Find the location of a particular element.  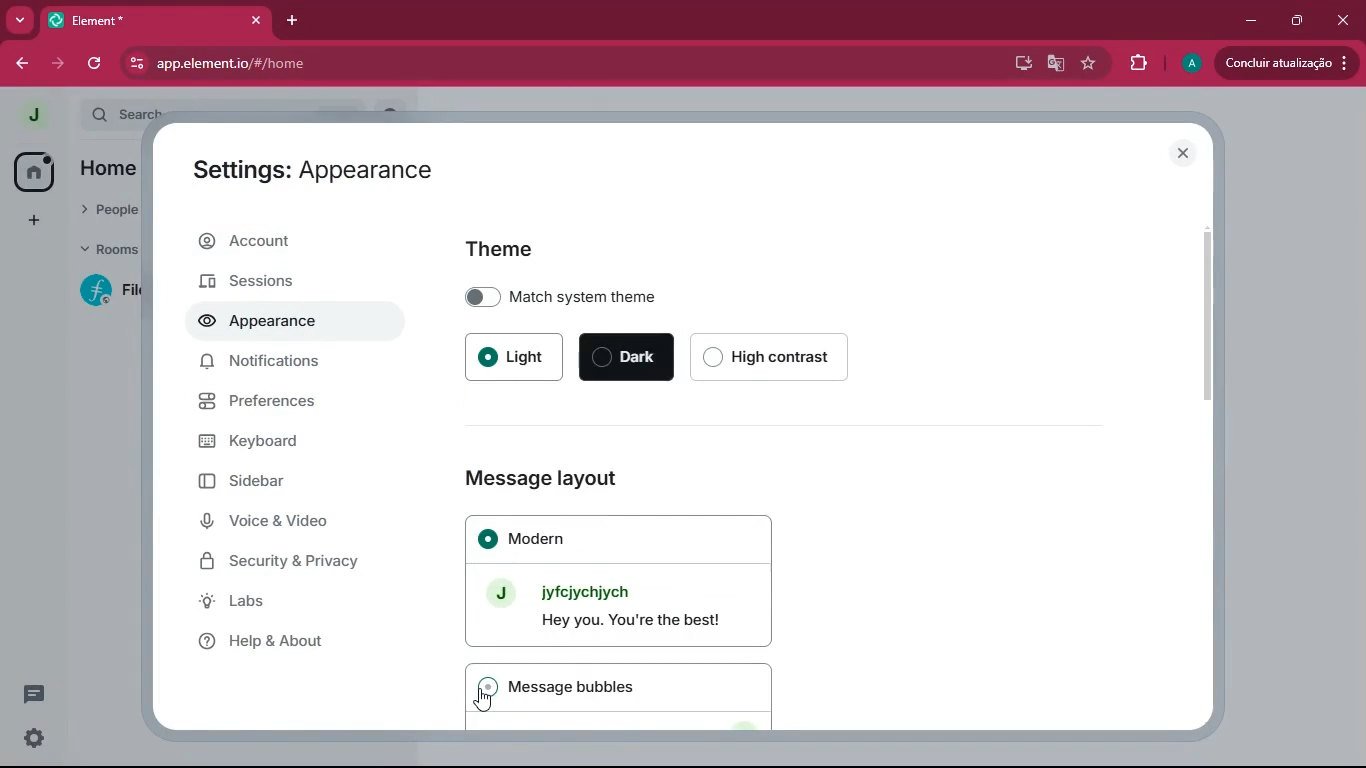

high is located at coordinates (777, 355).